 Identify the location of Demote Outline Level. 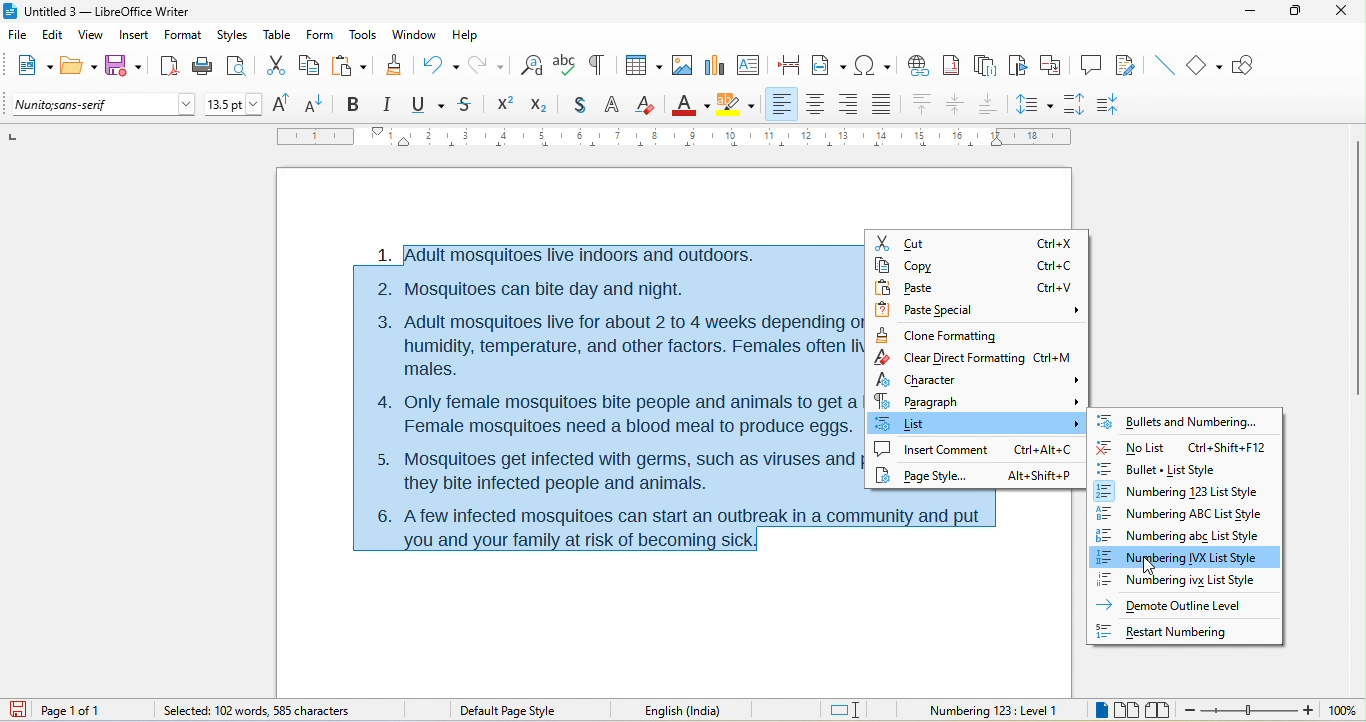
(1175, 604).